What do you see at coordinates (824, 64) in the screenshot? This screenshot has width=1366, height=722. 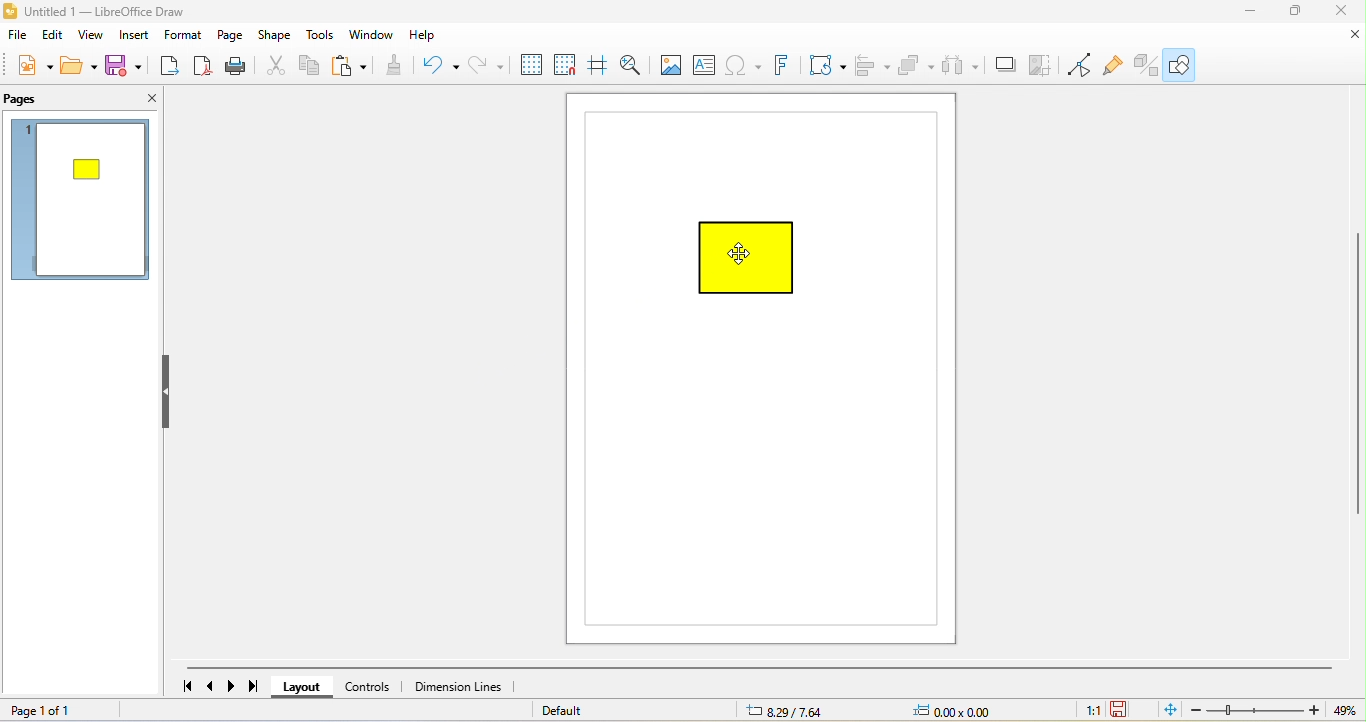 I see `transformation` at bounding box center [824, 64].